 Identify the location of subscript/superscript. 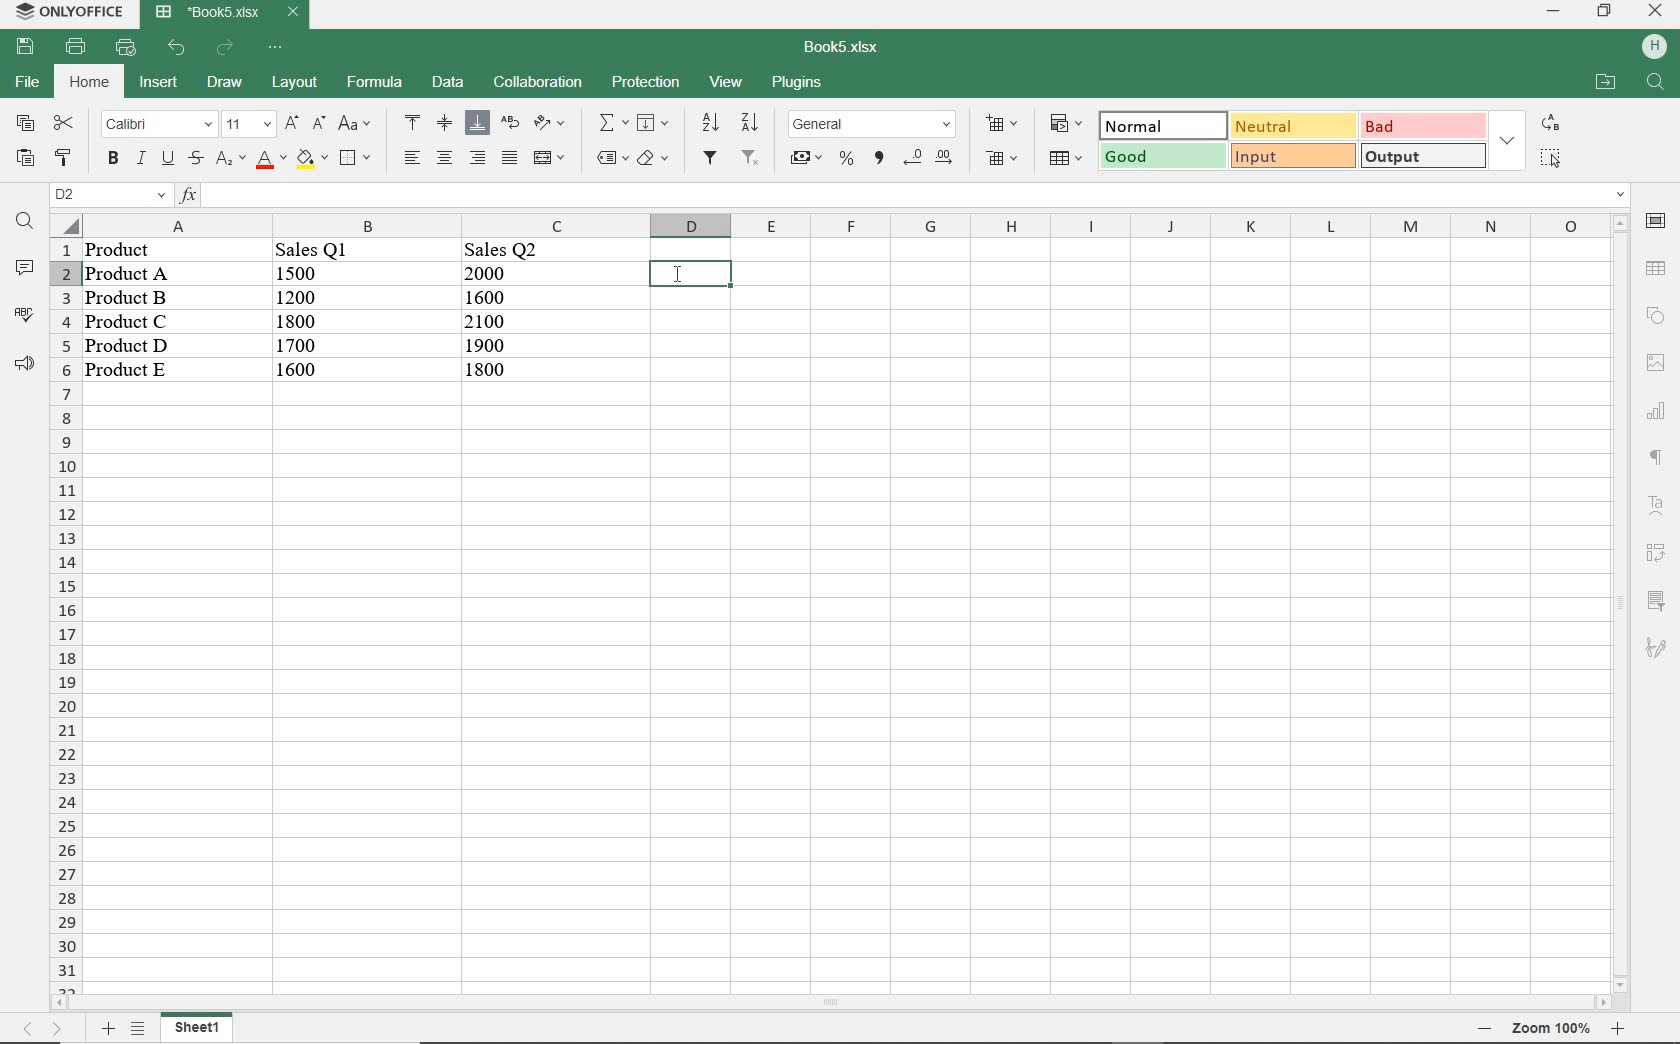
(228, 160).